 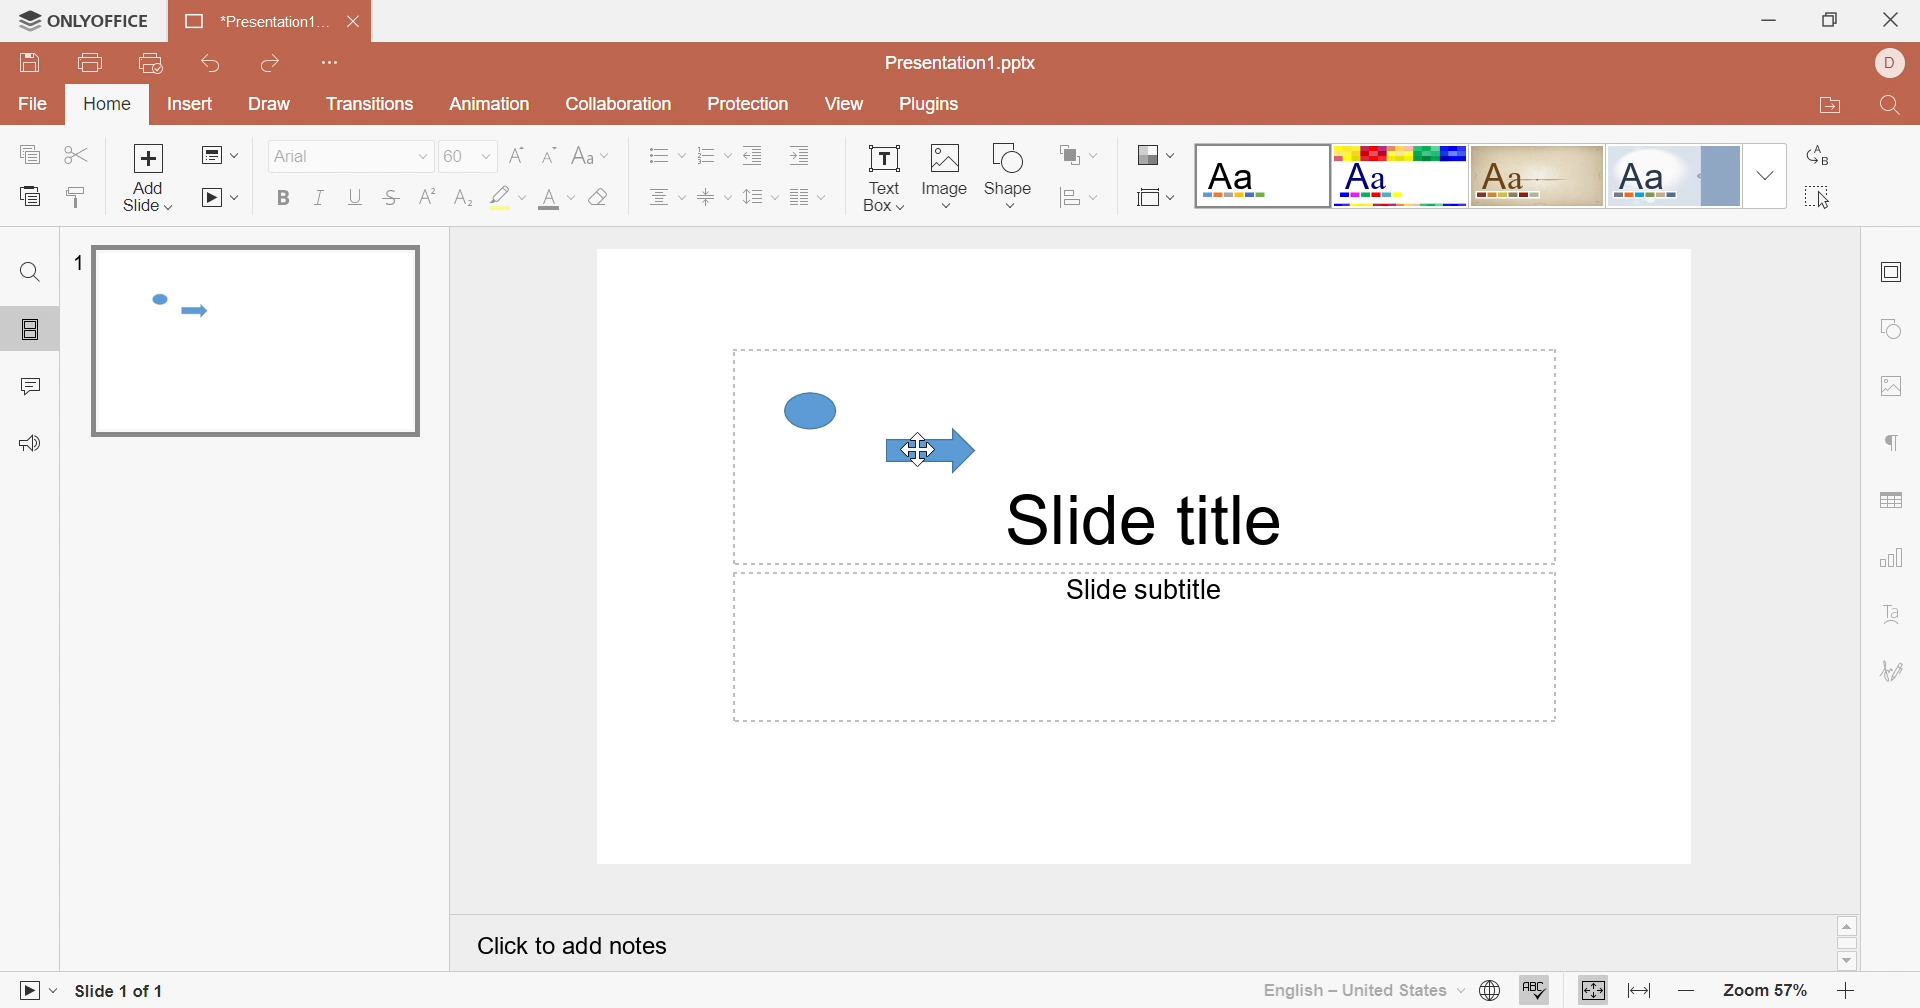 I want to click on Copy Style, so click(x=75, y=201).